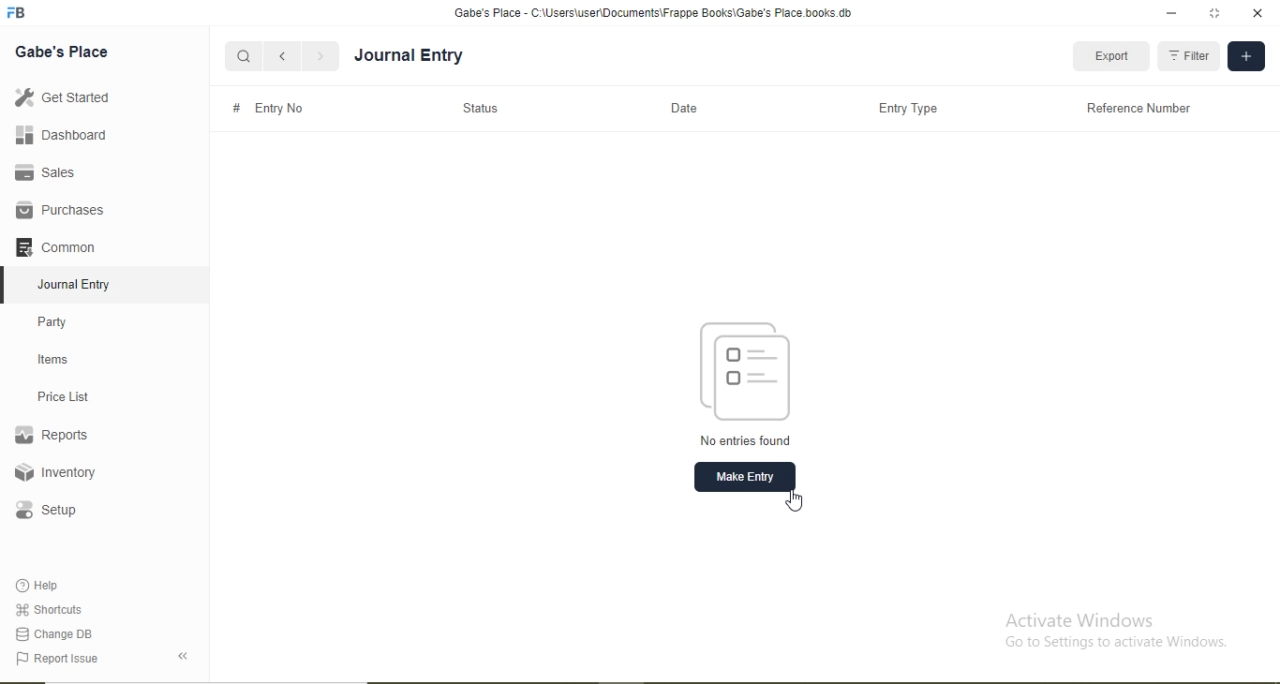  What do you see at coordinates (51, 435) in the screenshot?
I see `Reports` at bounding box center [51, 435].